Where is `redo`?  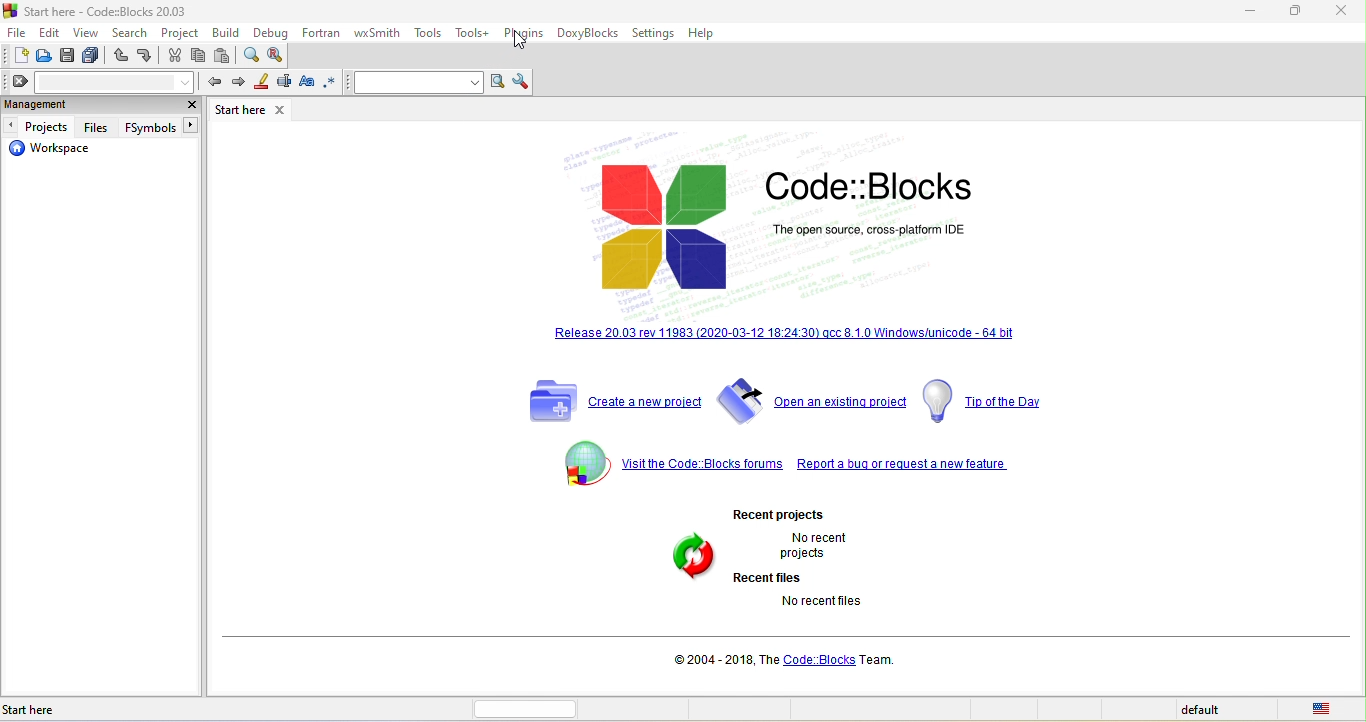 redo is located at coordinates (144, 56).